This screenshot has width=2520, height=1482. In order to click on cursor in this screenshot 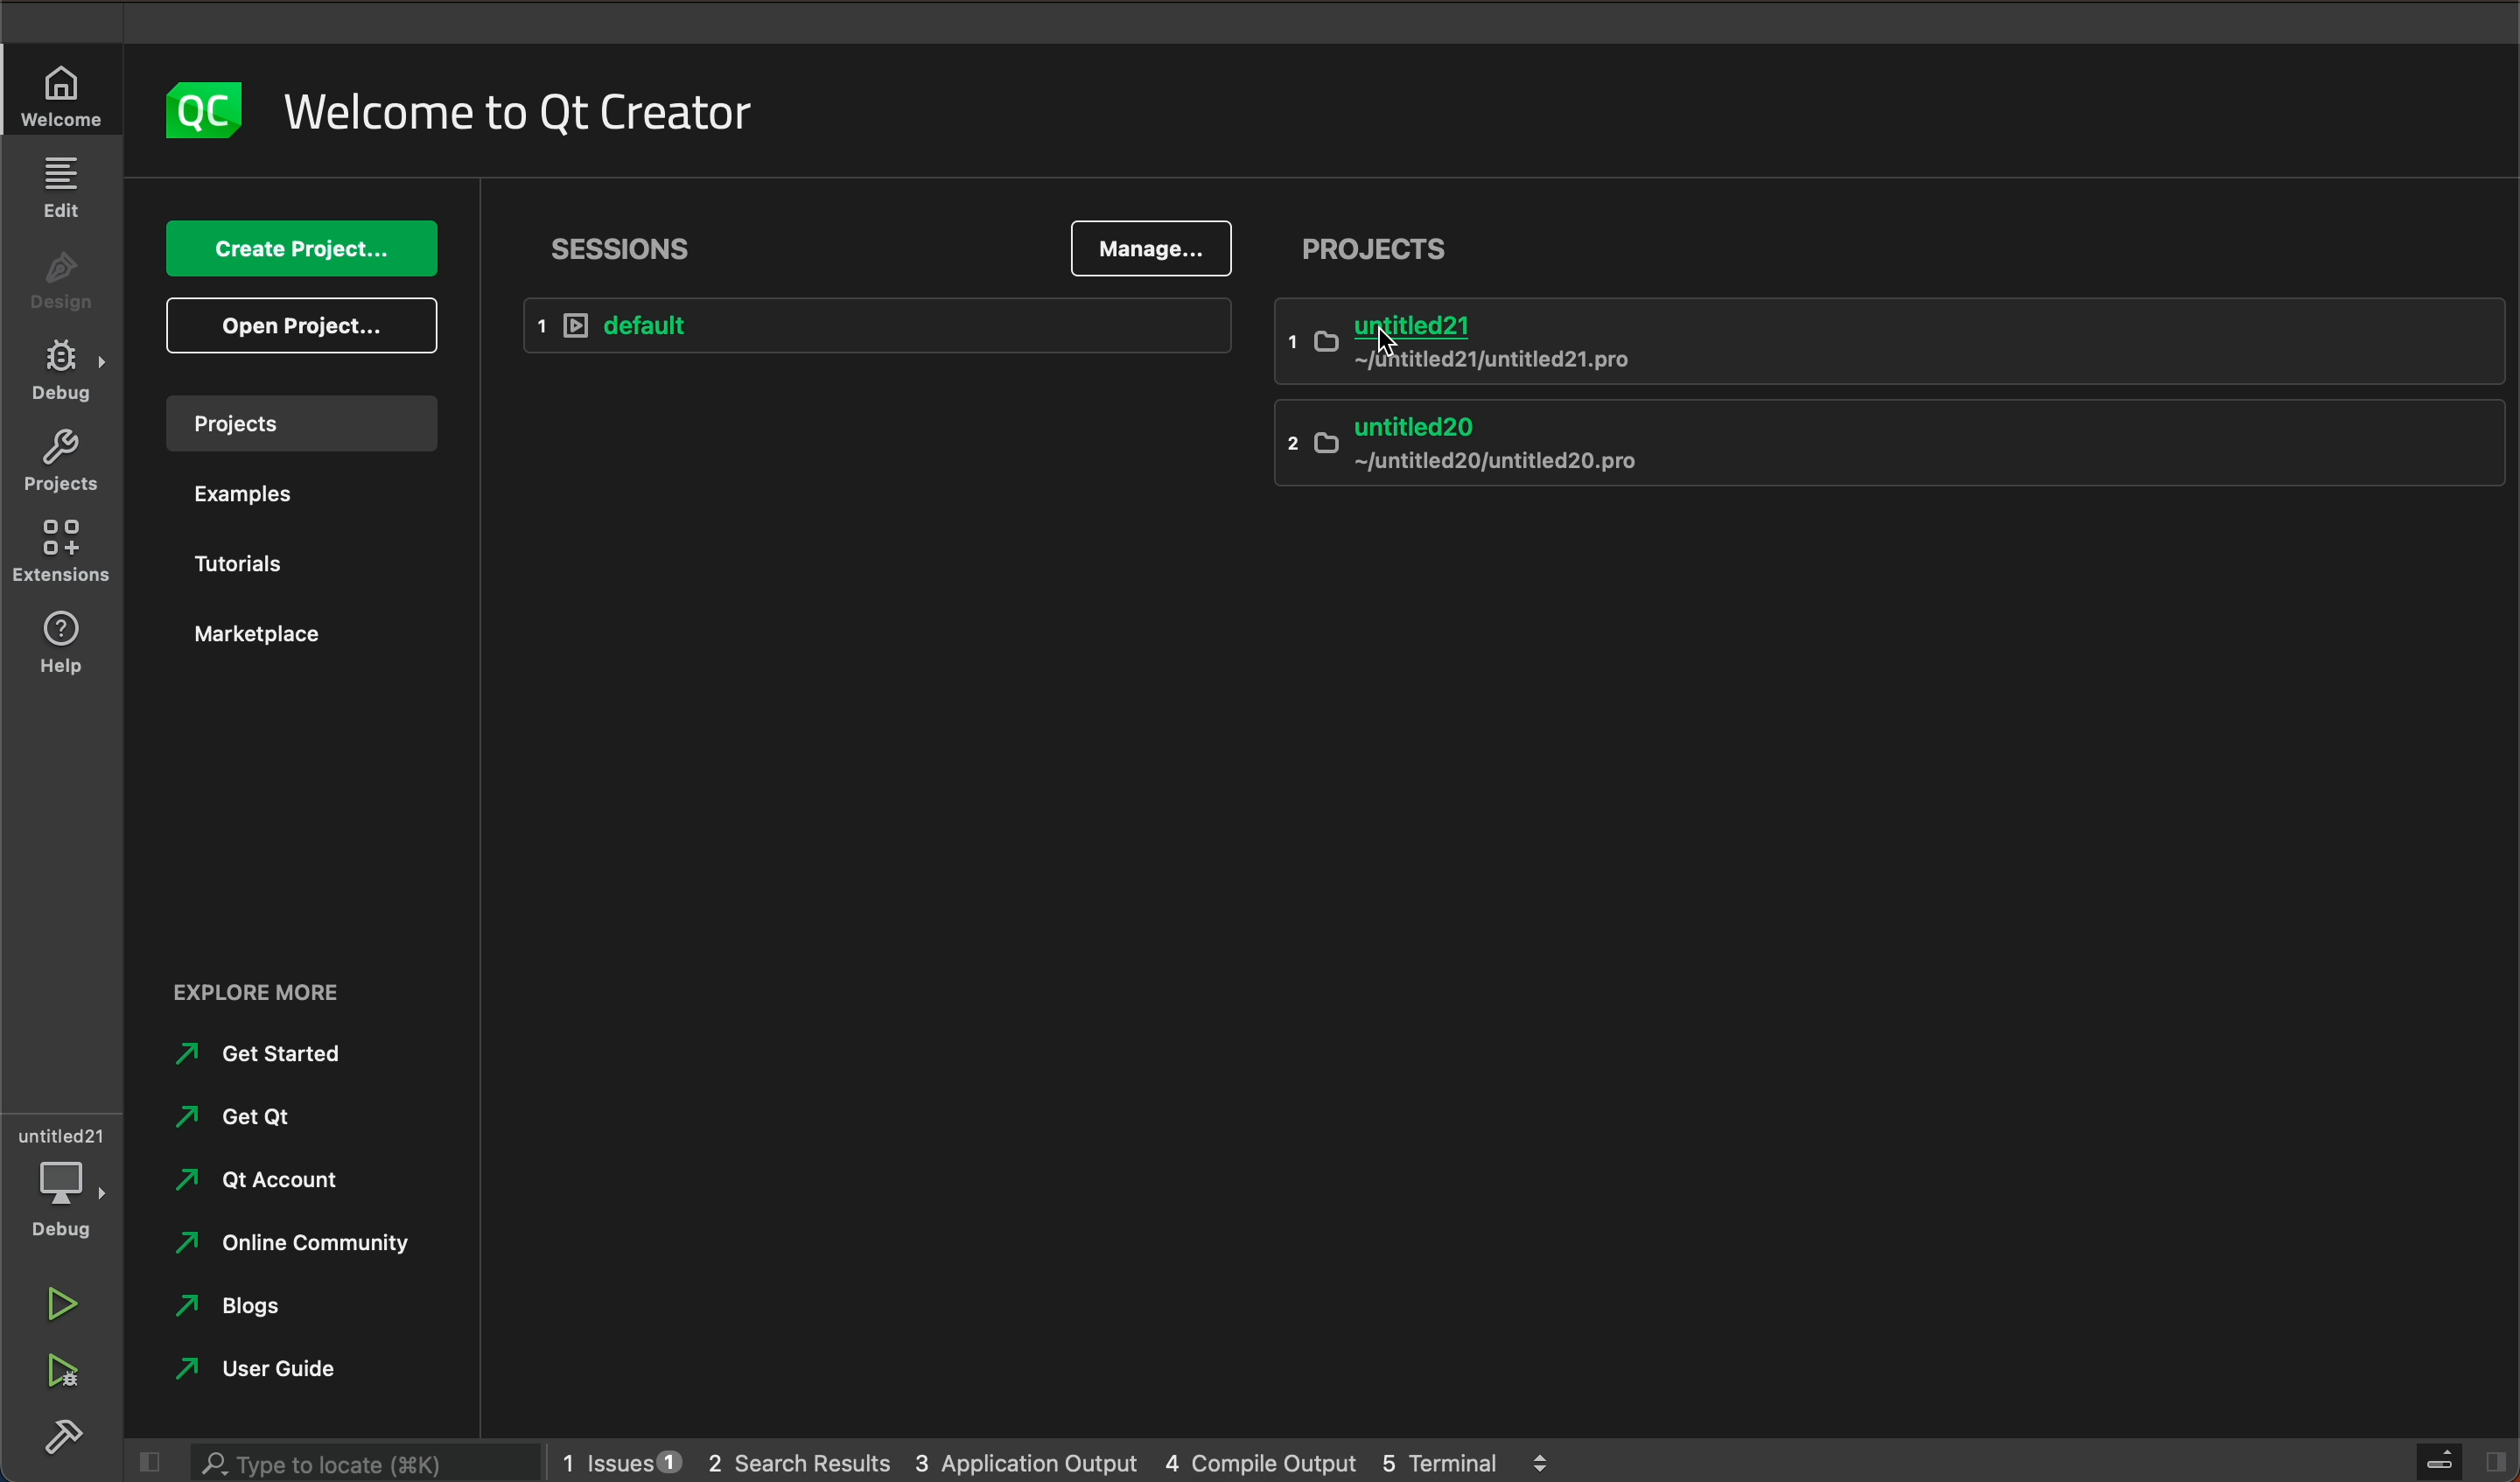, I will do `click(1383, 345)`.